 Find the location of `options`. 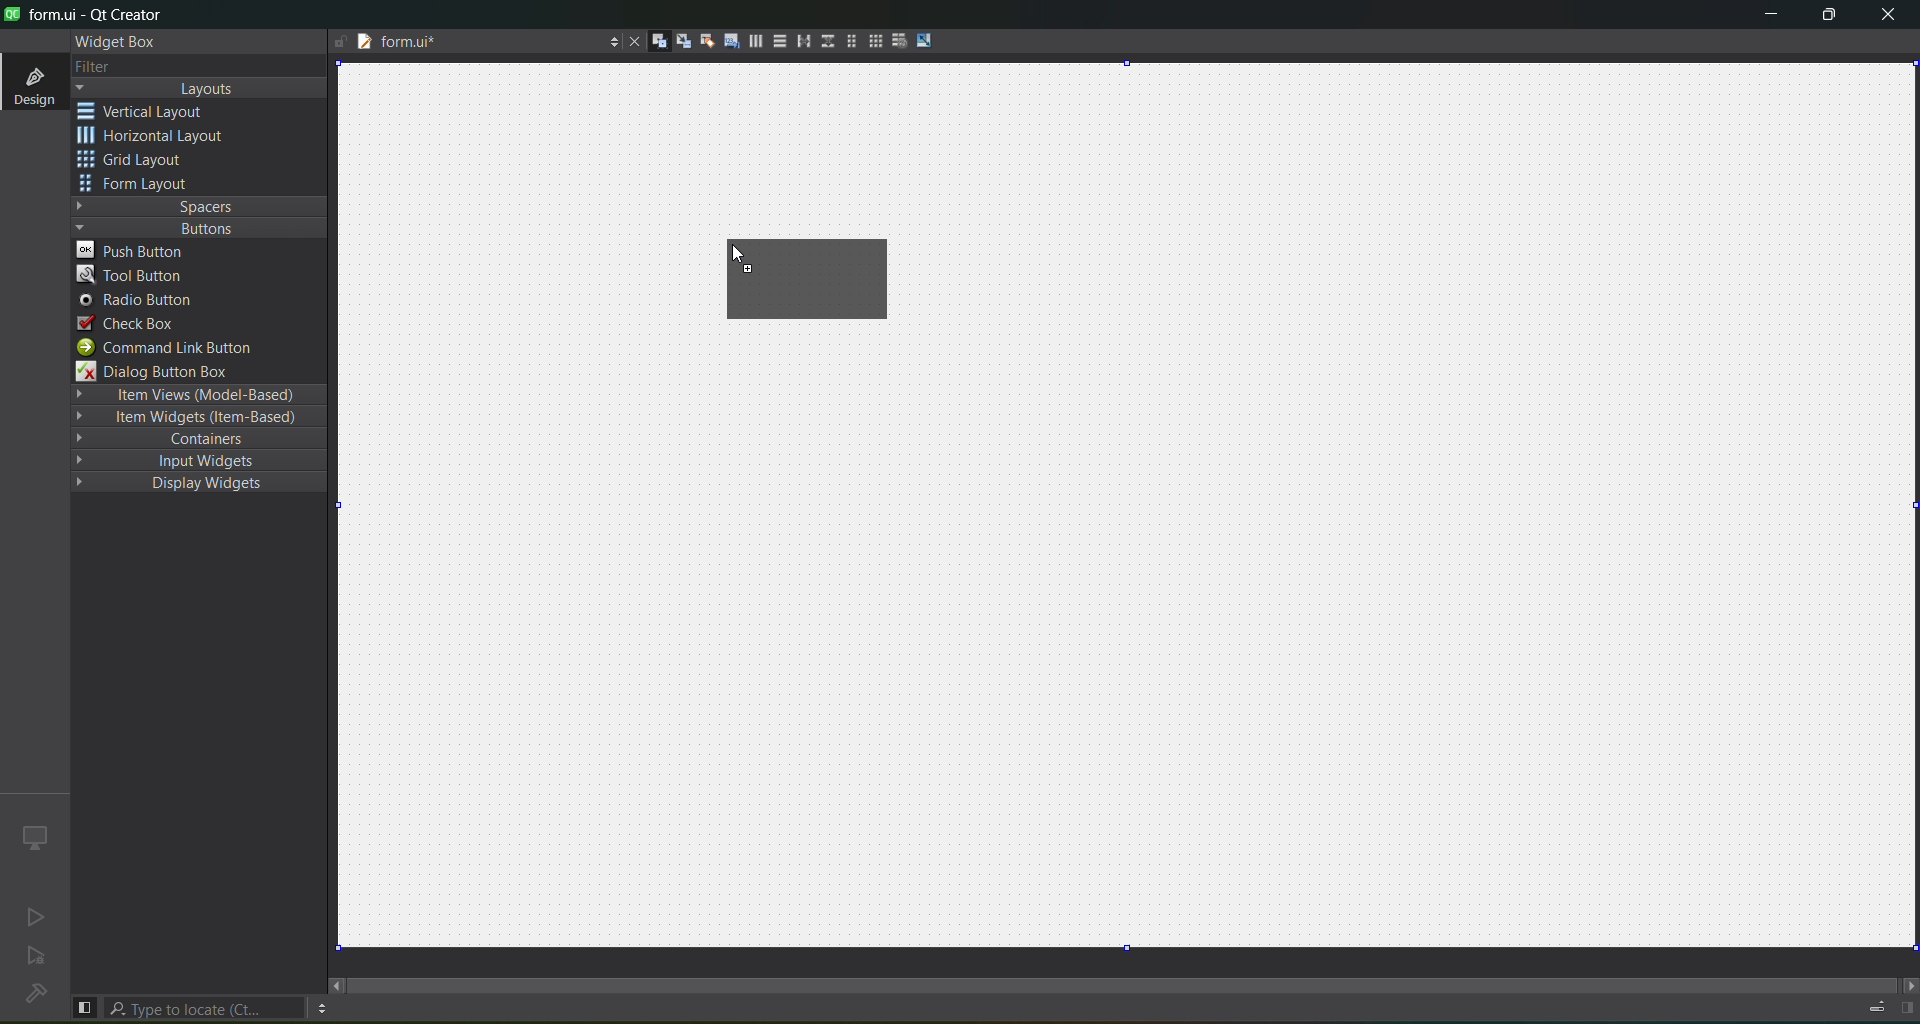

options is located at coordinates (609, 39).